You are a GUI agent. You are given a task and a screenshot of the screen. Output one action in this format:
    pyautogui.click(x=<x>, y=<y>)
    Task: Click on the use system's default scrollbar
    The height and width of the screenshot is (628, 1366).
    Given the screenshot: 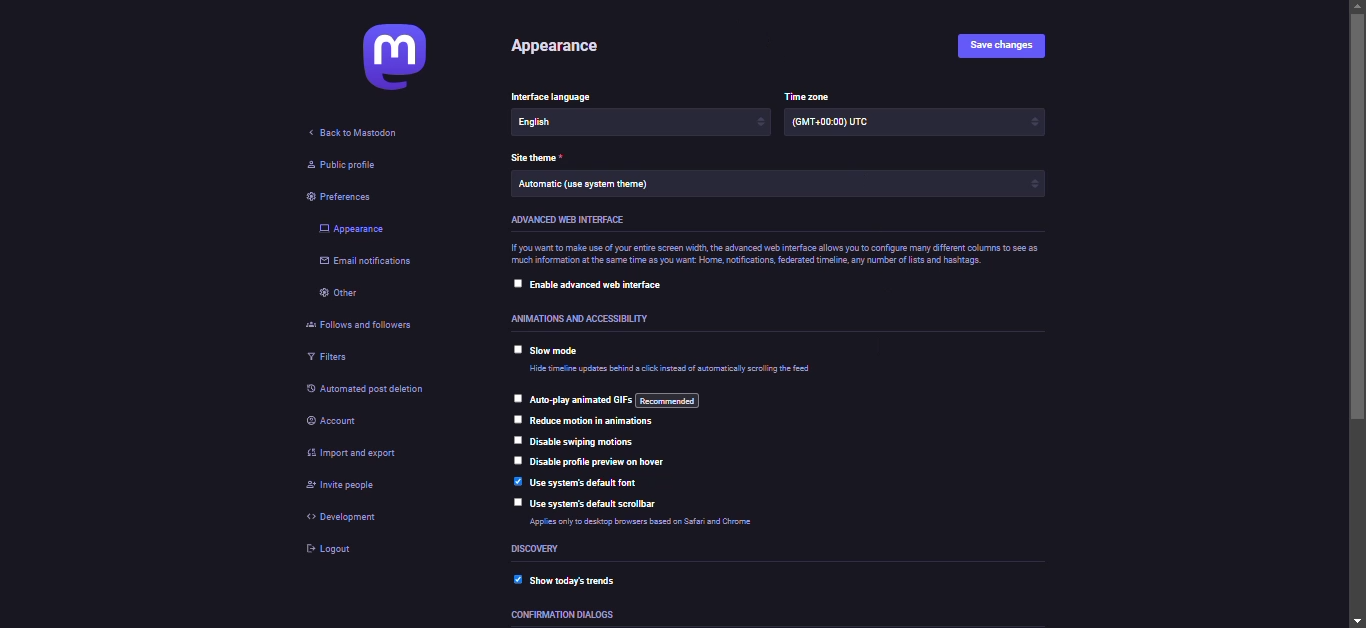 What is the action you would take?
    pyautogui.click(x=606, y=502)
    